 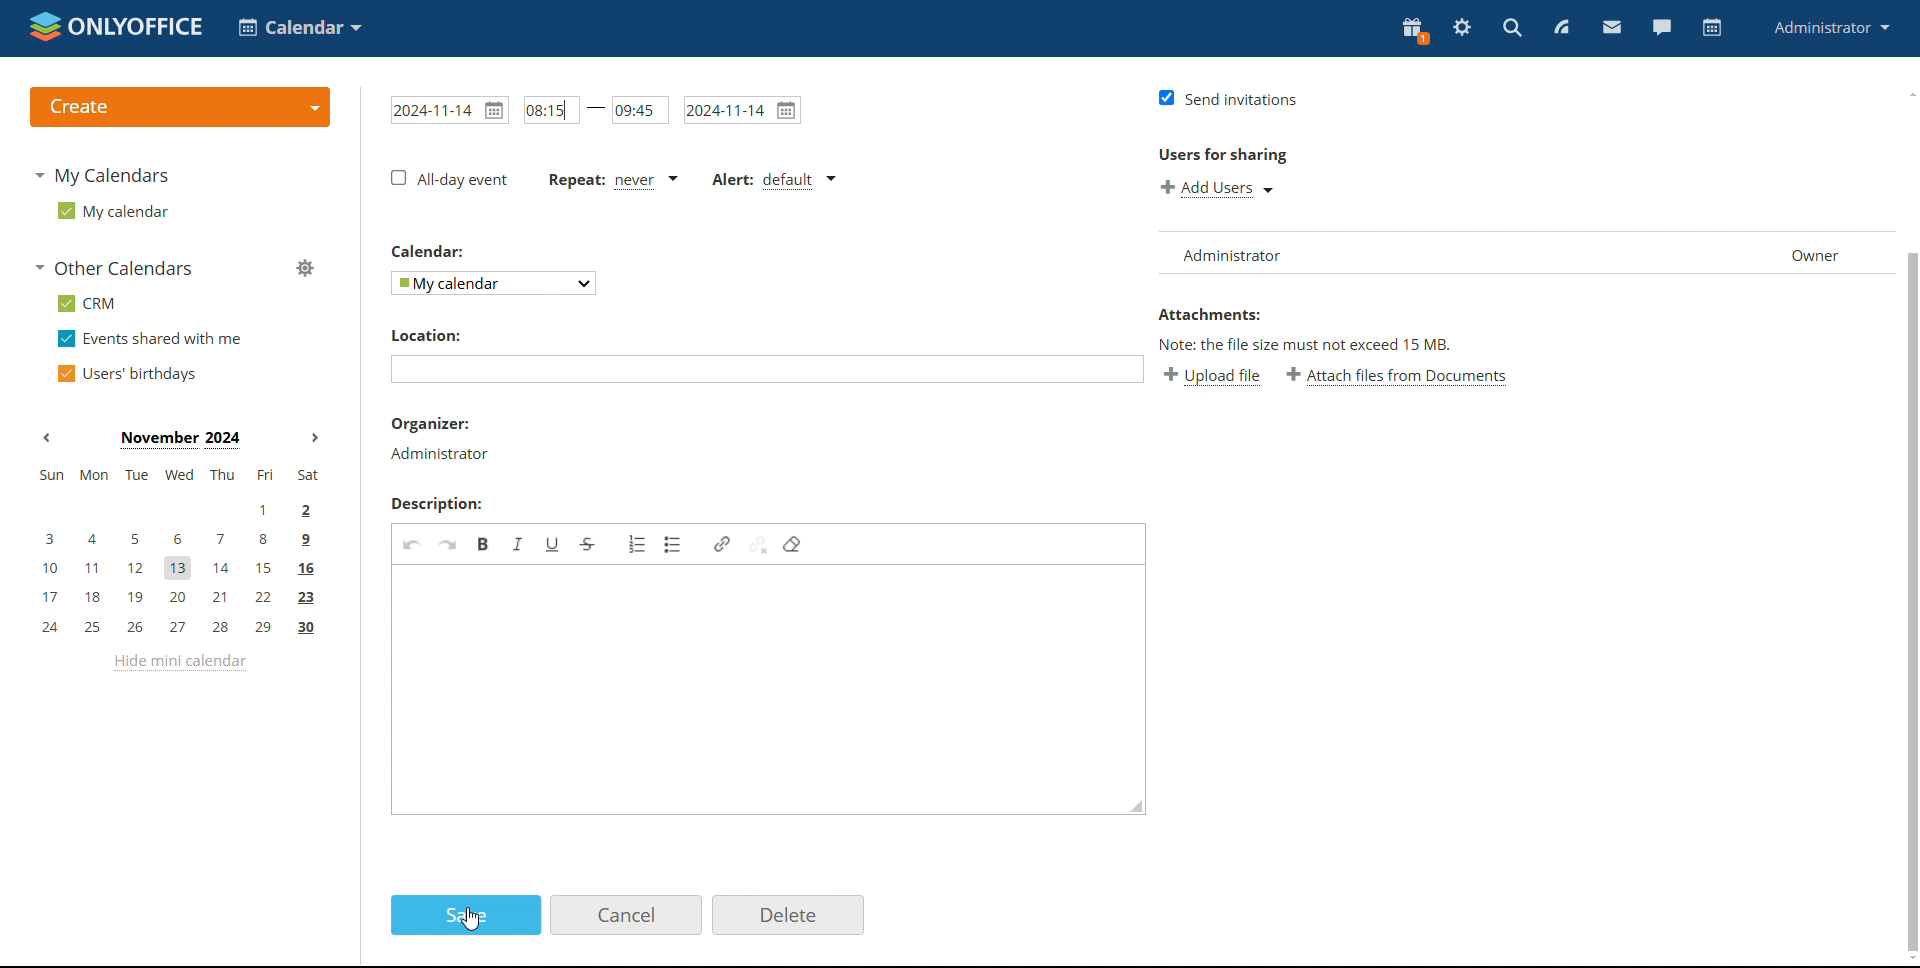 What do you see at coordinates (467, 915) in the screenshot?
I see `save` at bounding box center [467, 915].